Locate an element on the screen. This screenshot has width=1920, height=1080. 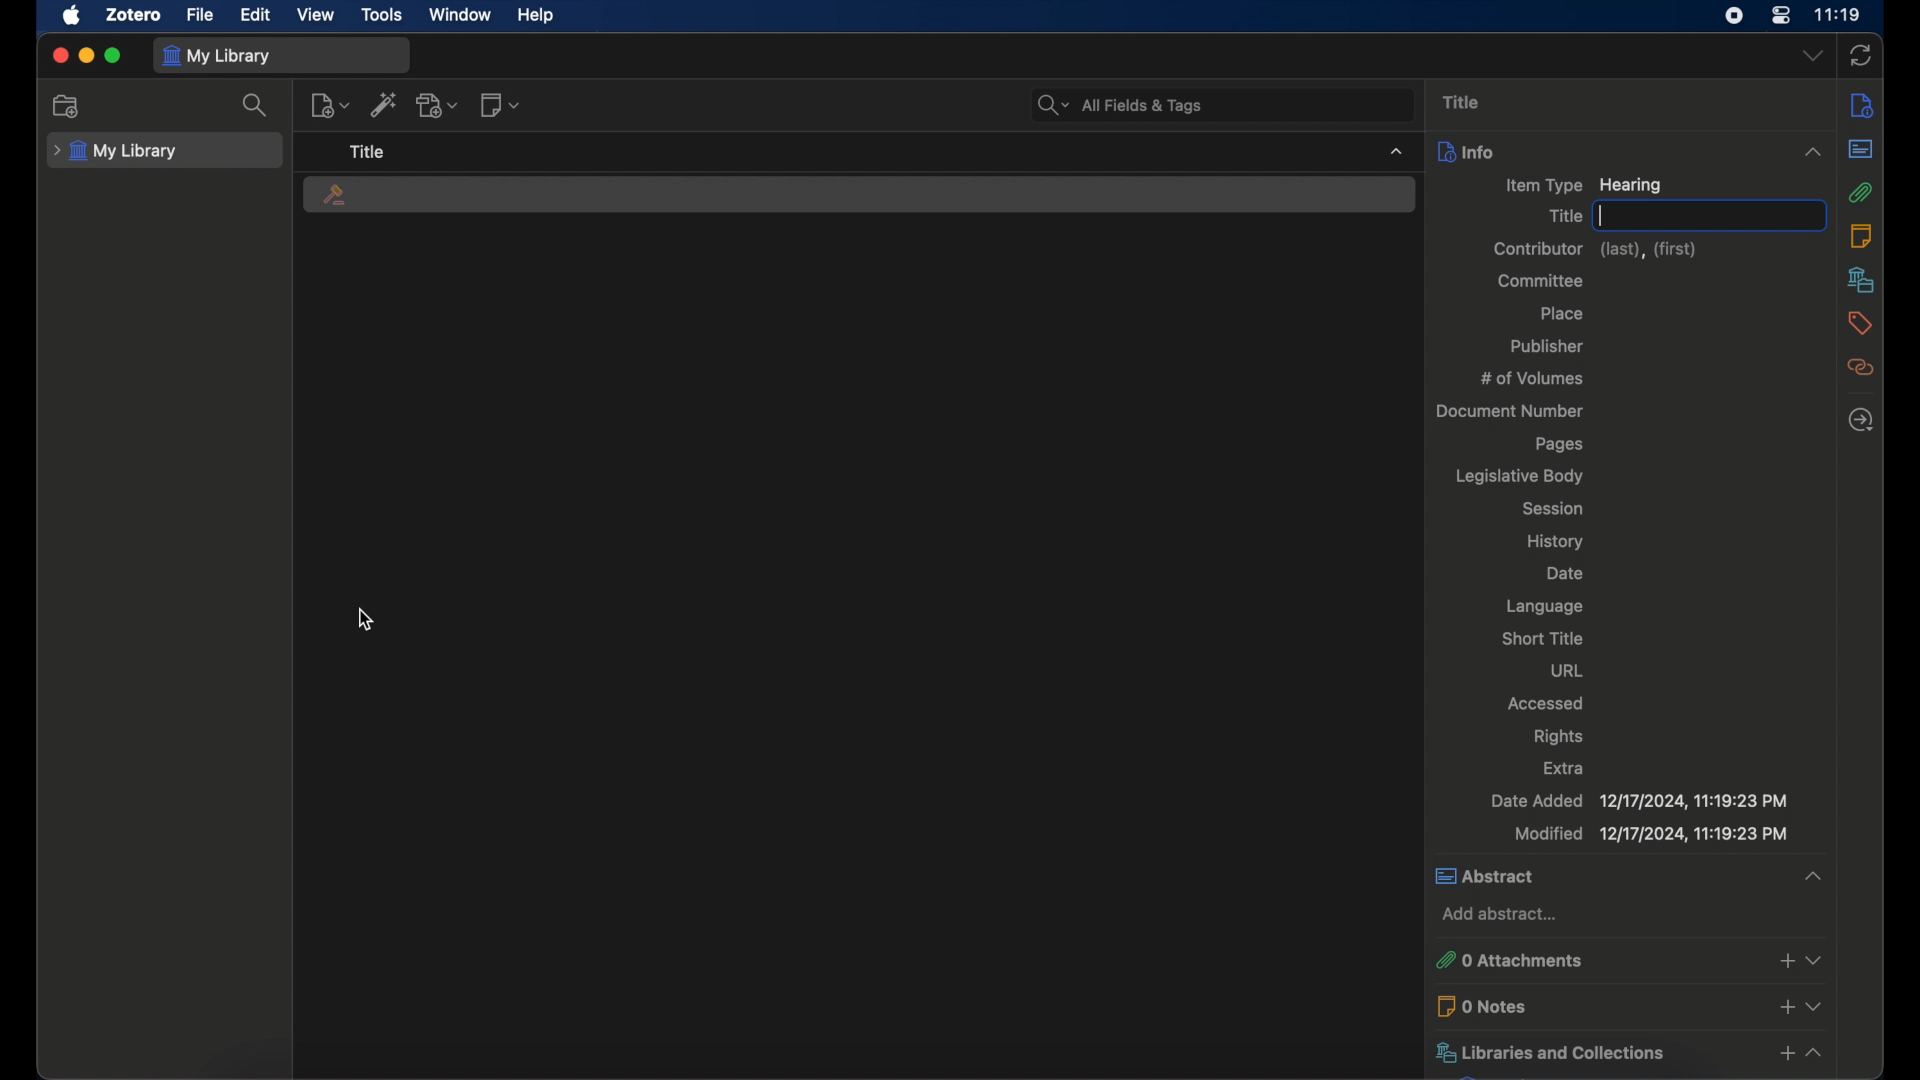
modified is located at coordinates (1650, 836).